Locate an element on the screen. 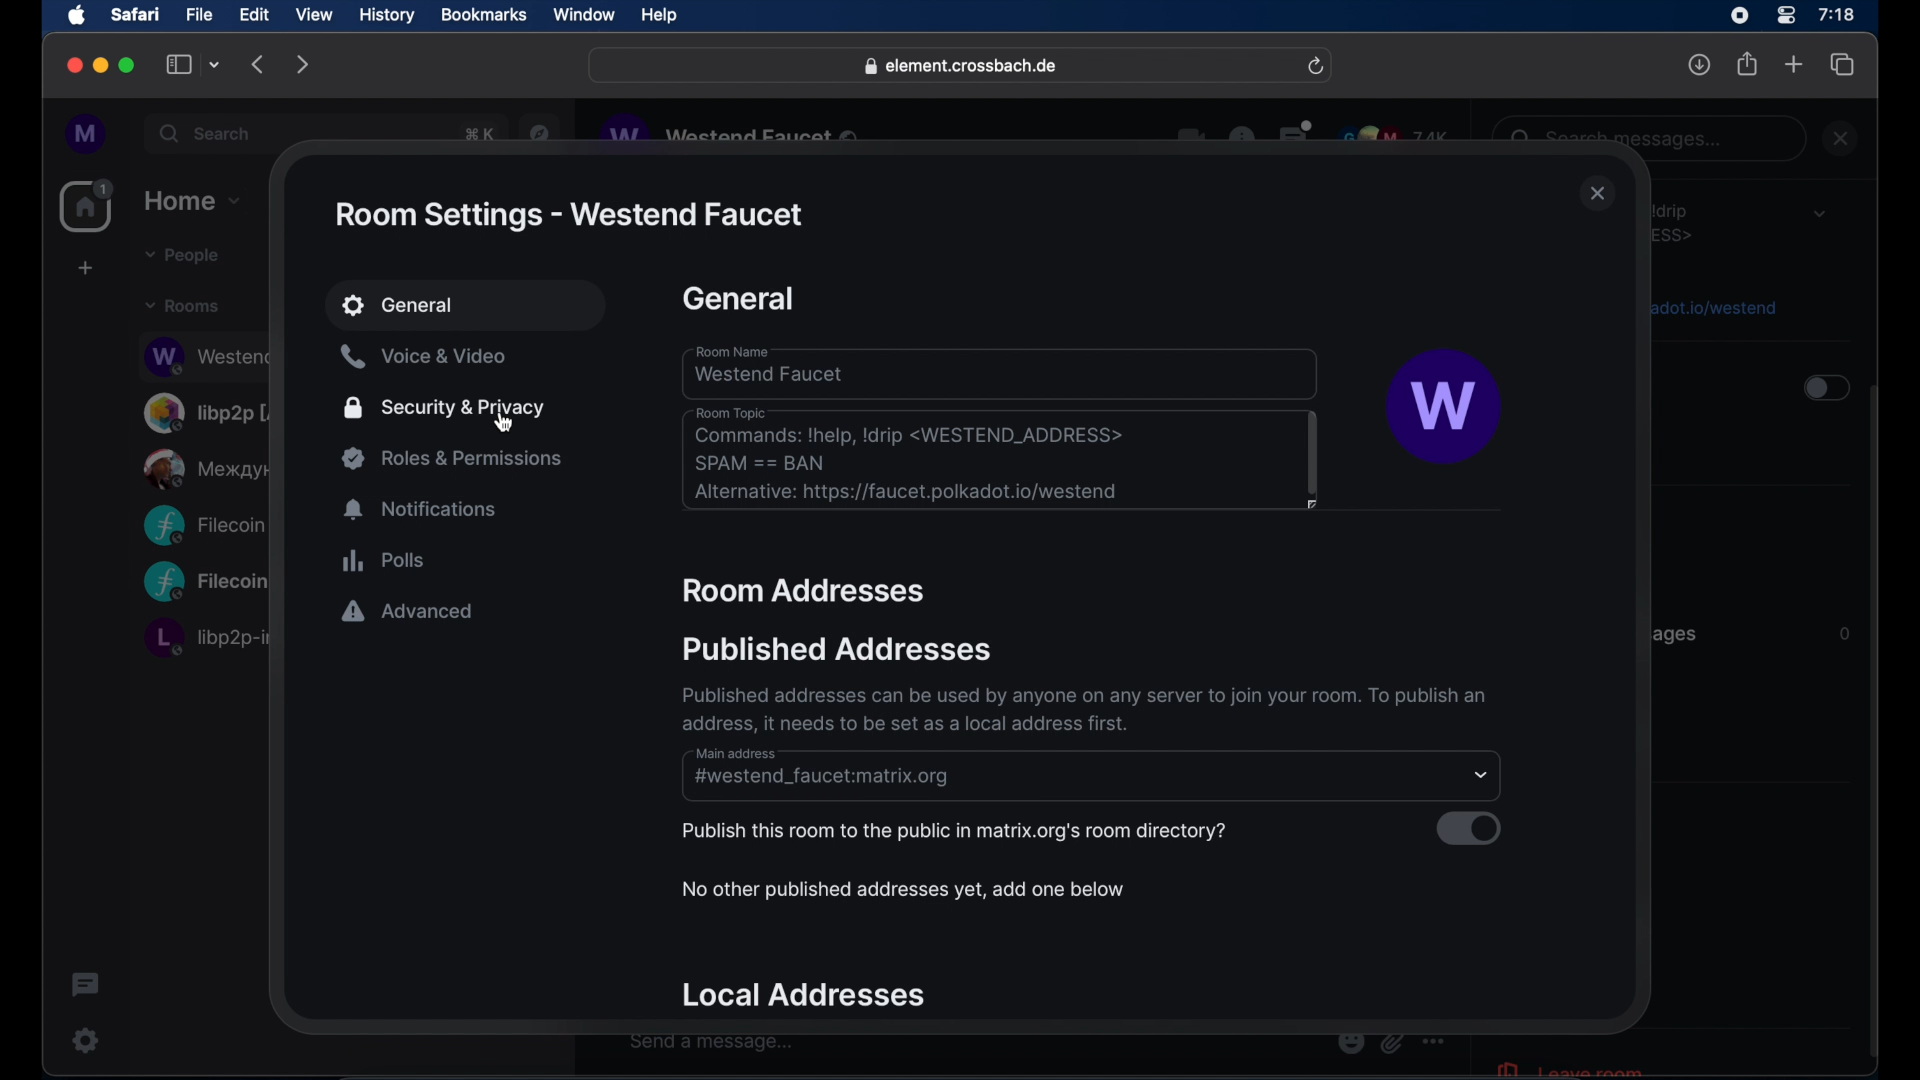  obscure is located at coordinates (733, 133).